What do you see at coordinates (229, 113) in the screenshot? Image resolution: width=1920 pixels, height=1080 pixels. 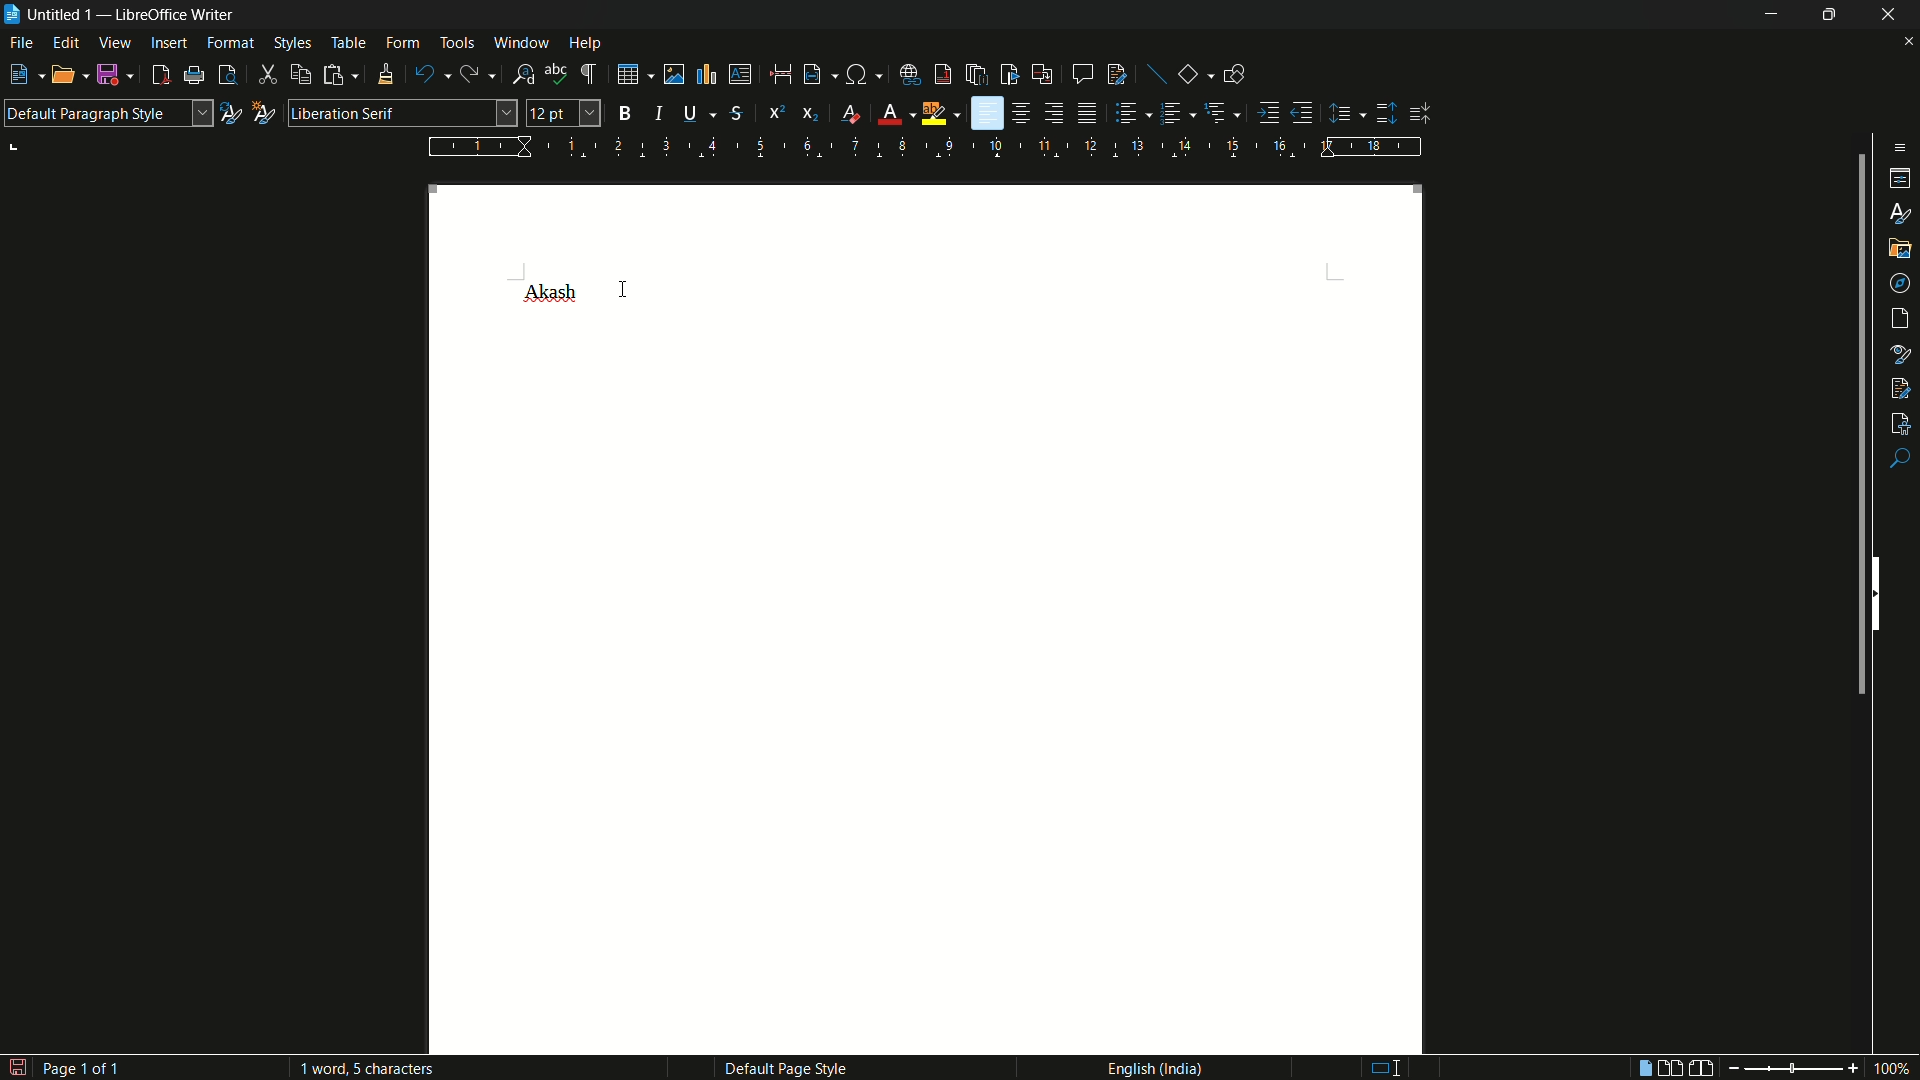 I see `update selected style` at bounding box center [229, 113].